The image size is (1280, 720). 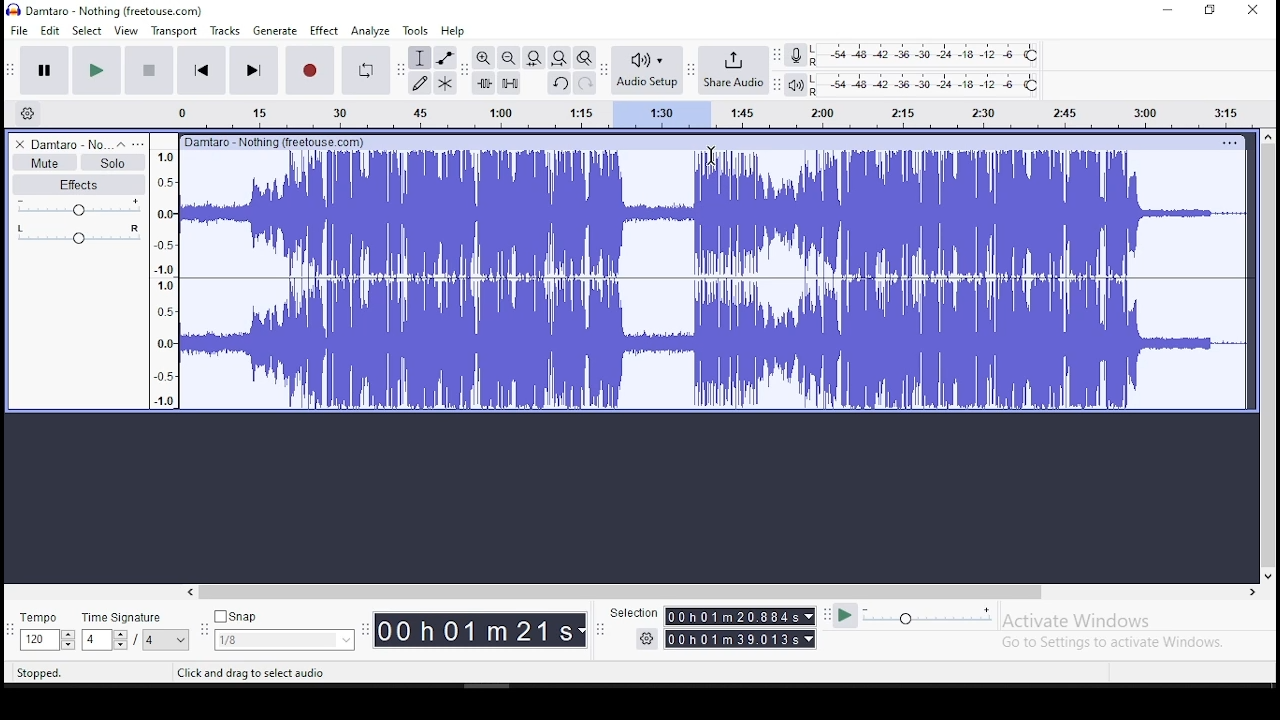 I want to click on skip to start, so click(x=202, y=69).